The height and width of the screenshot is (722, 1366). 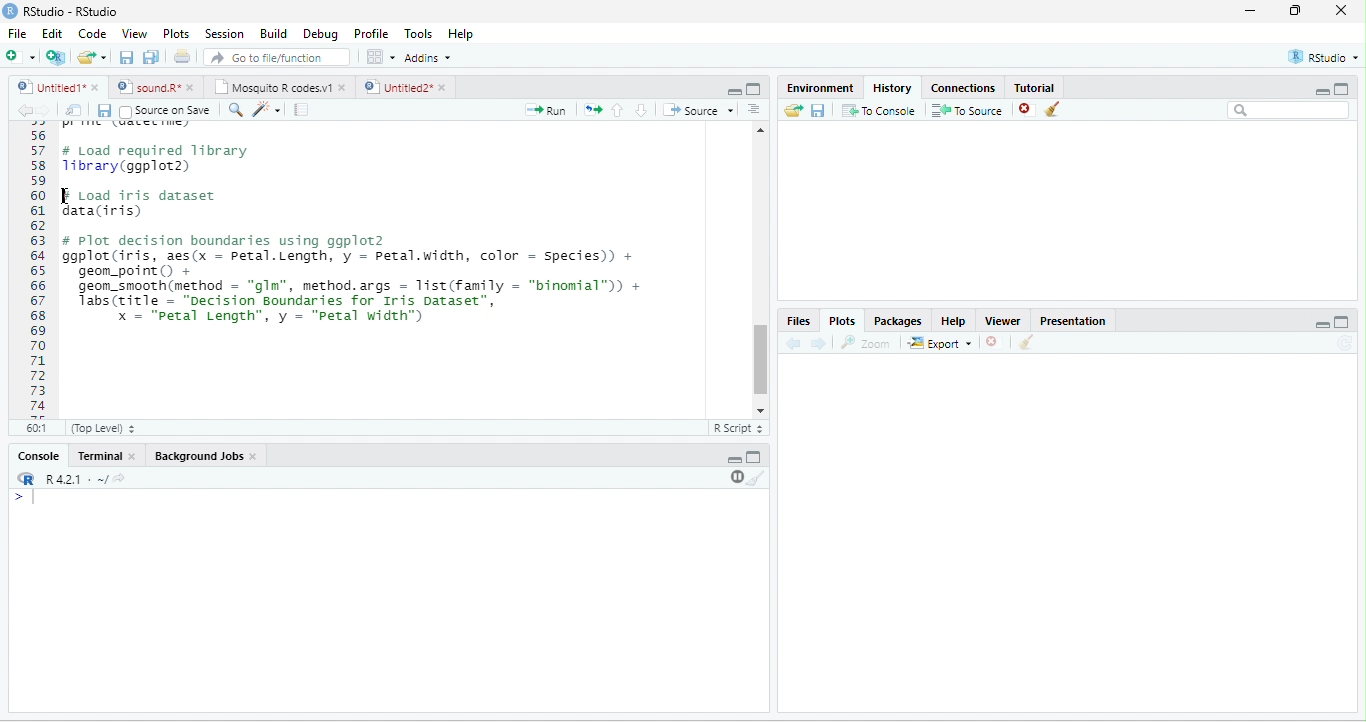 What do you see at coordinates (17, 33) in the screenshot?
I see `File` at bounding box center [17, 33].